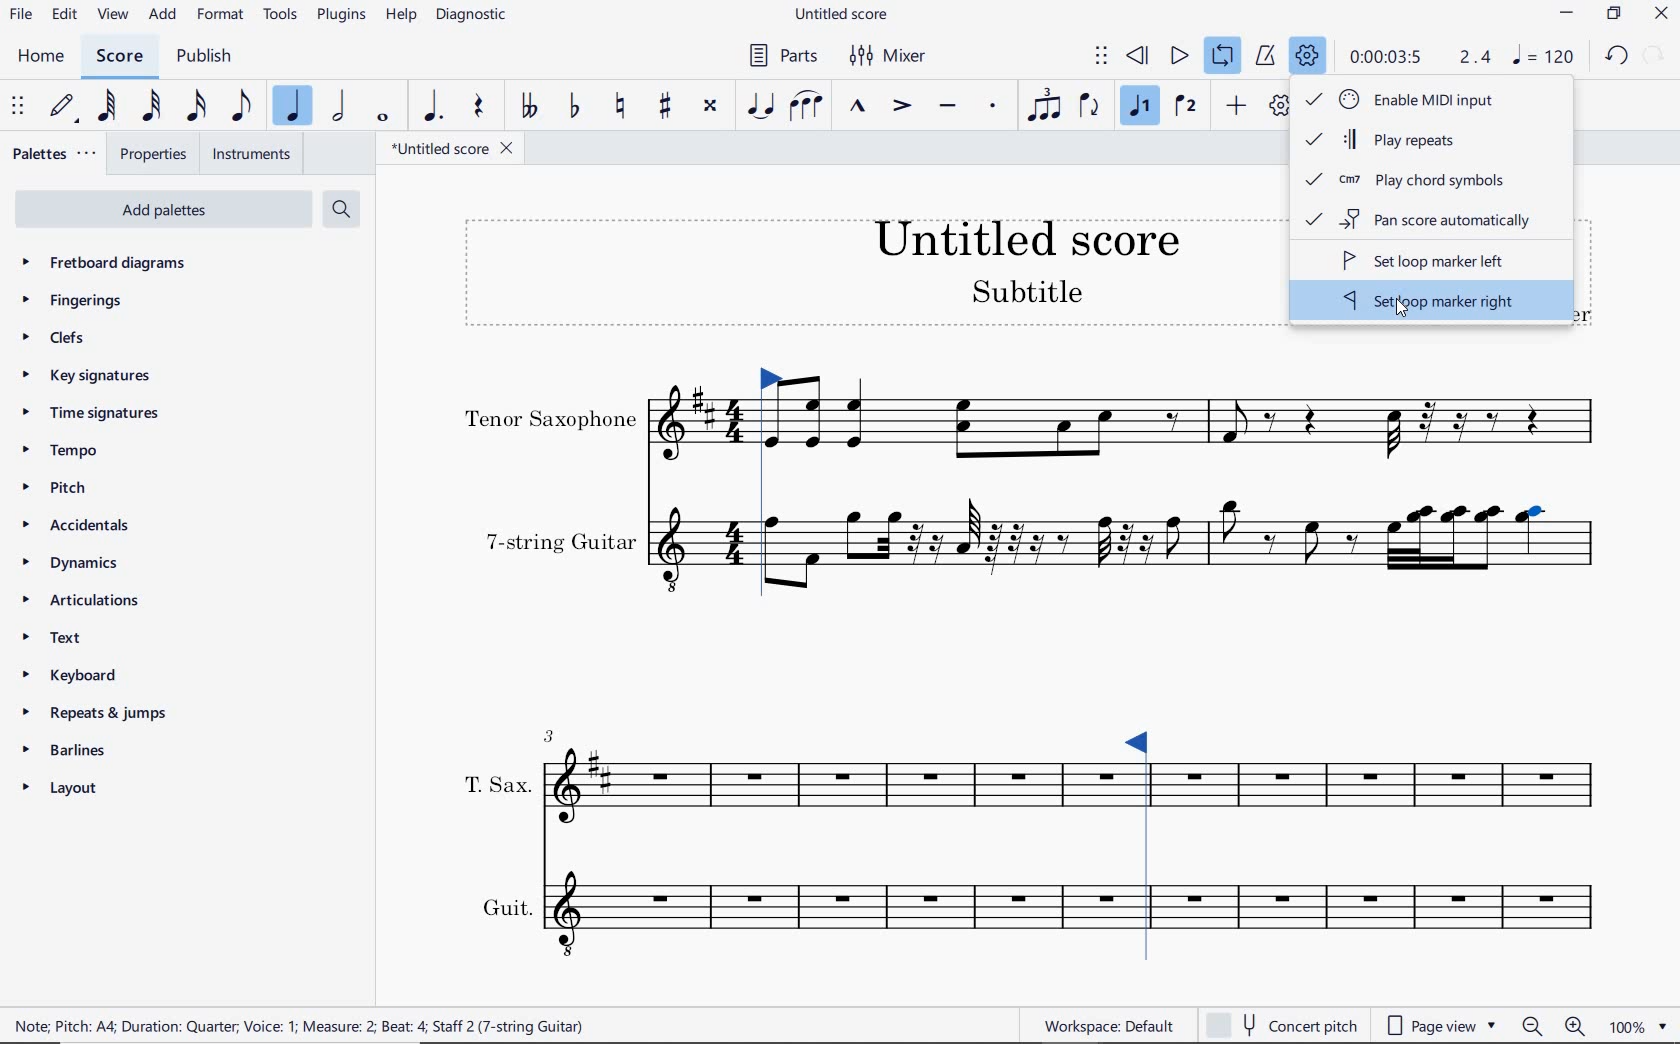 This screenshot has height=1044, width=1680. Describe the element at coordinates (164, 13) in the screenshot. I see `ADD` at that location.